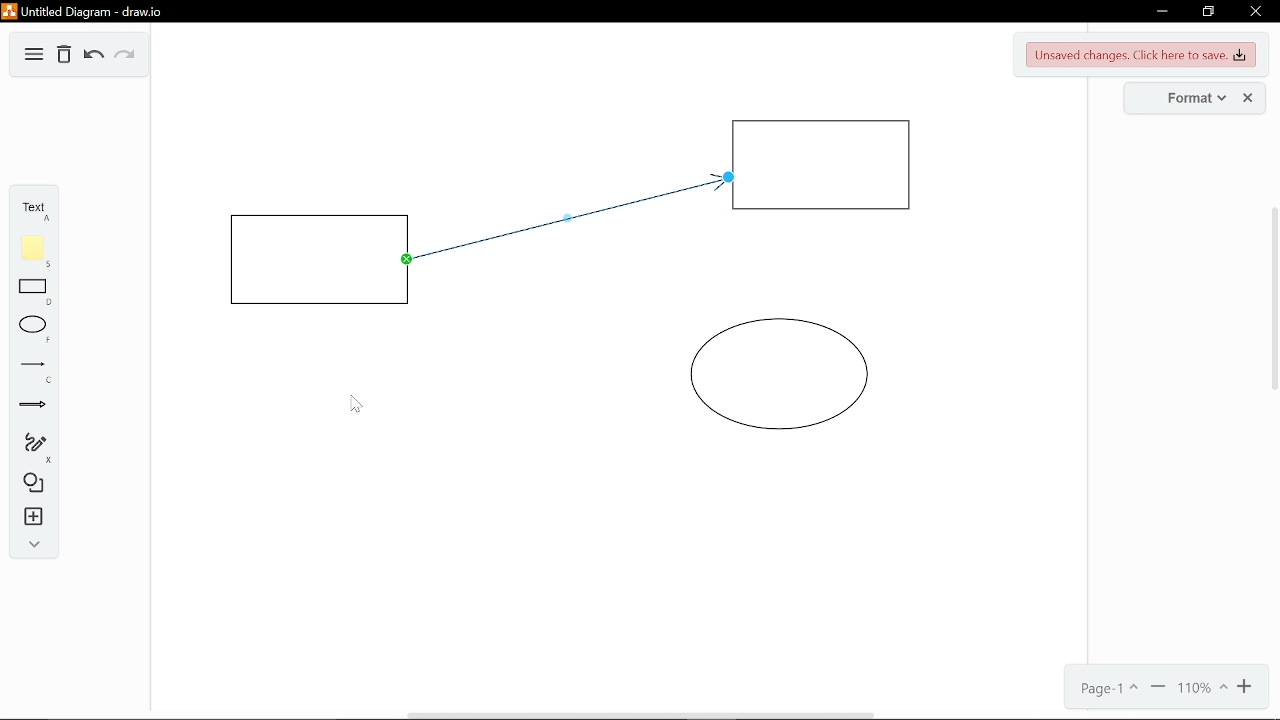 Image resolution: width=1280 pixels, height=720 pixels. What do you see at coordinates (1202, 690) in the screenshot?
I see `Current zoom` at bounding box center [1202, 690].